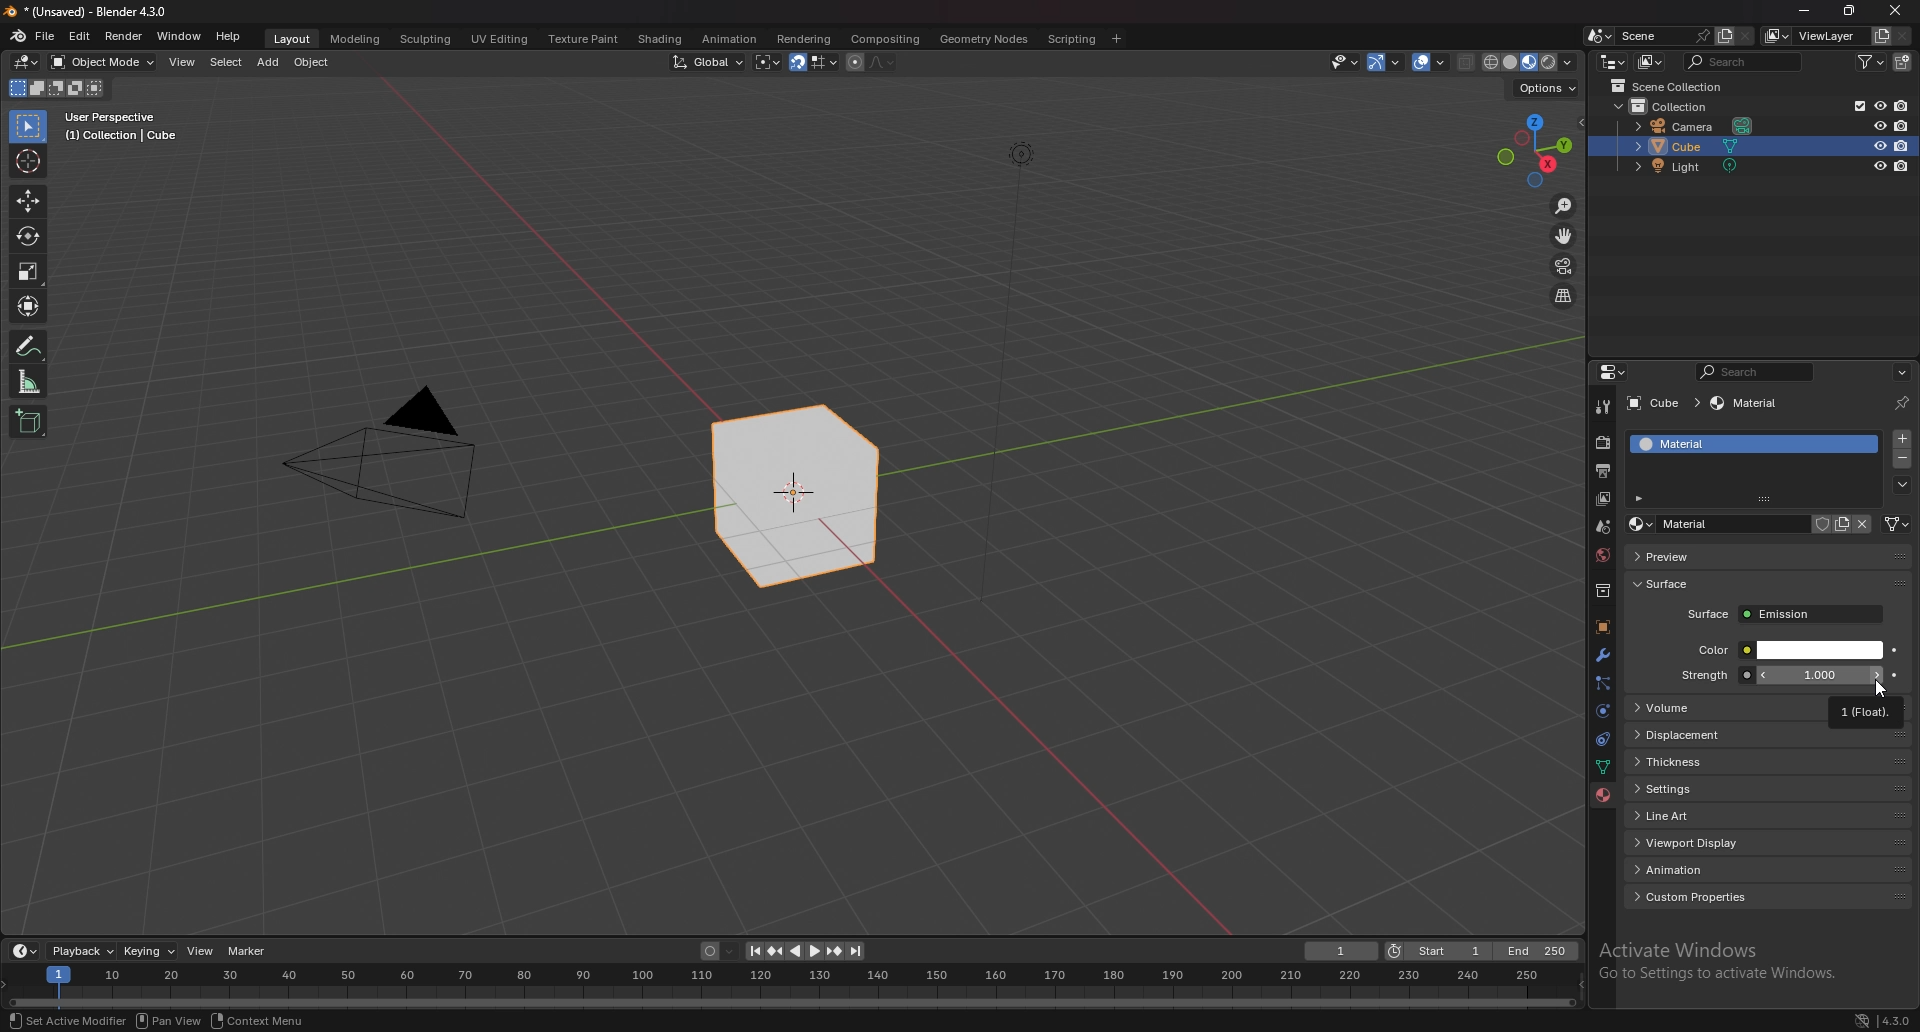 The width and height of the screenshot is (1920, 1032). What do you see at coordinates (48, 35) in the screenshot?
I see `file` at bounding box center [48, 35].